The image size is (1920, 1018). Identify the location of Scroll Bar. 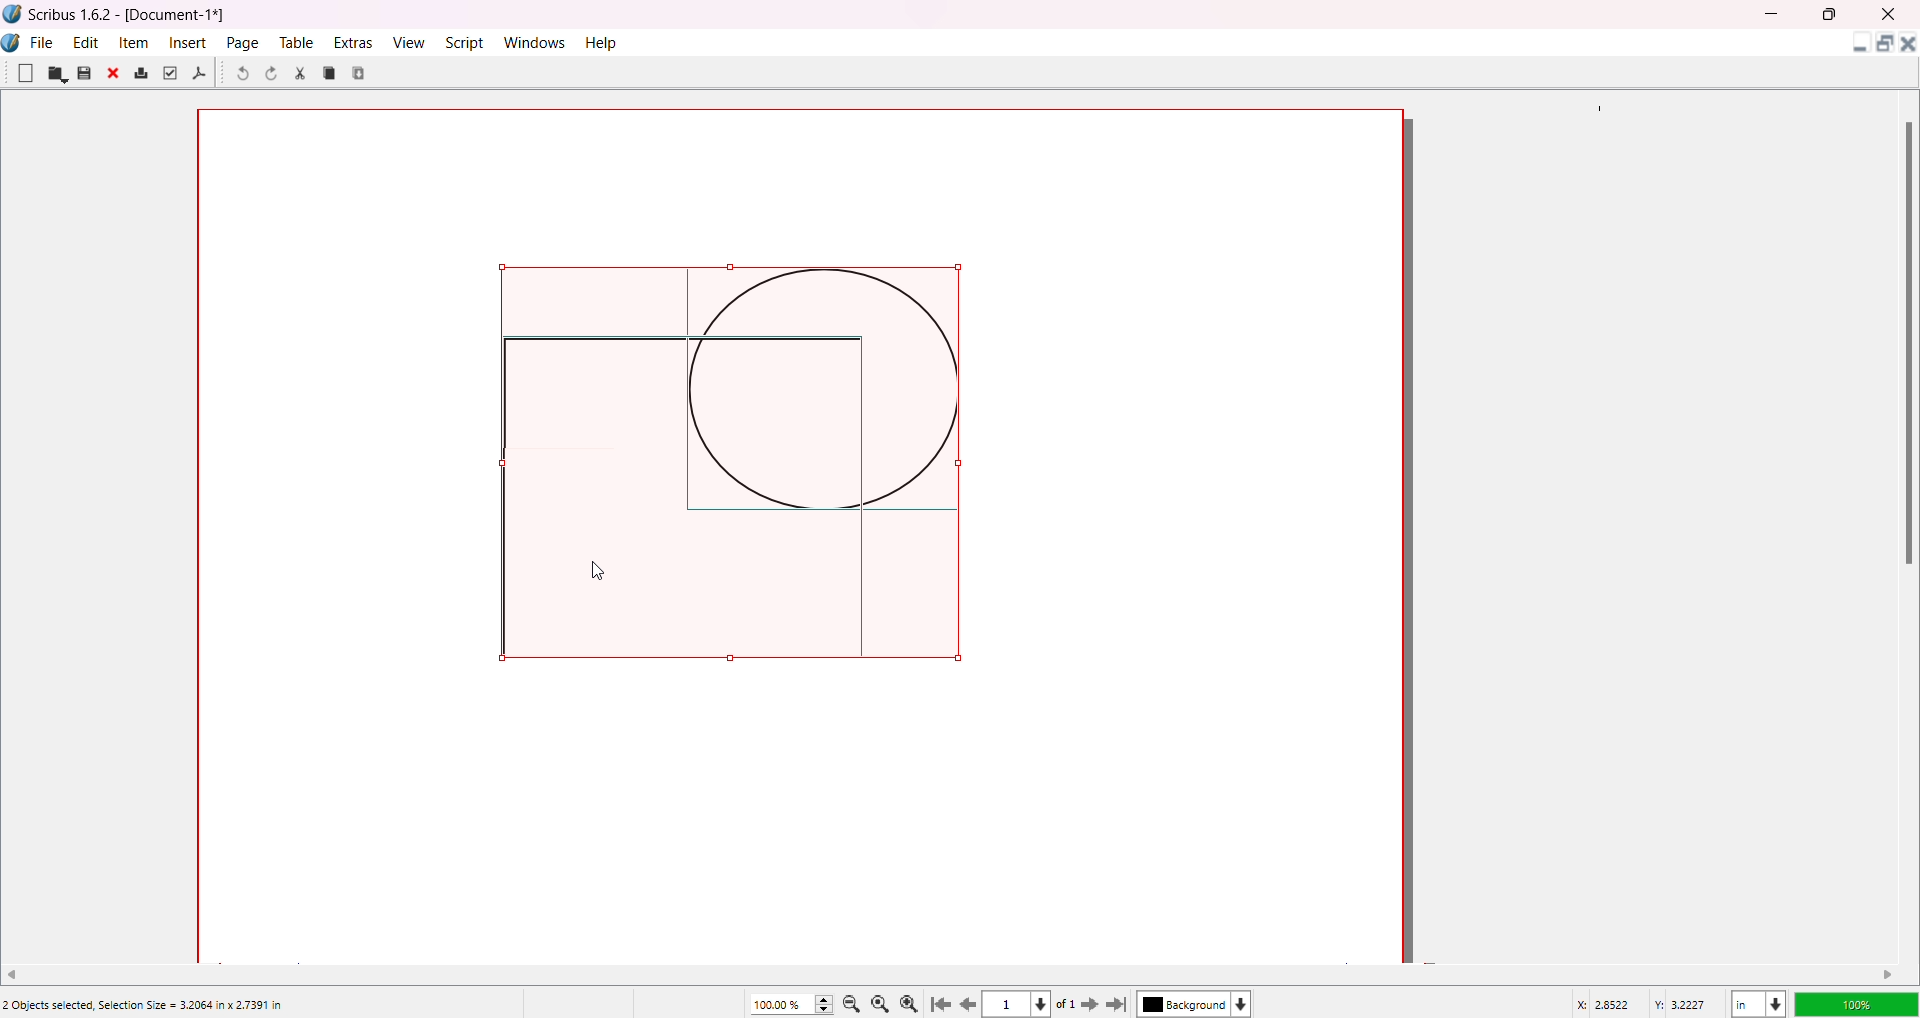
(1904, 341).